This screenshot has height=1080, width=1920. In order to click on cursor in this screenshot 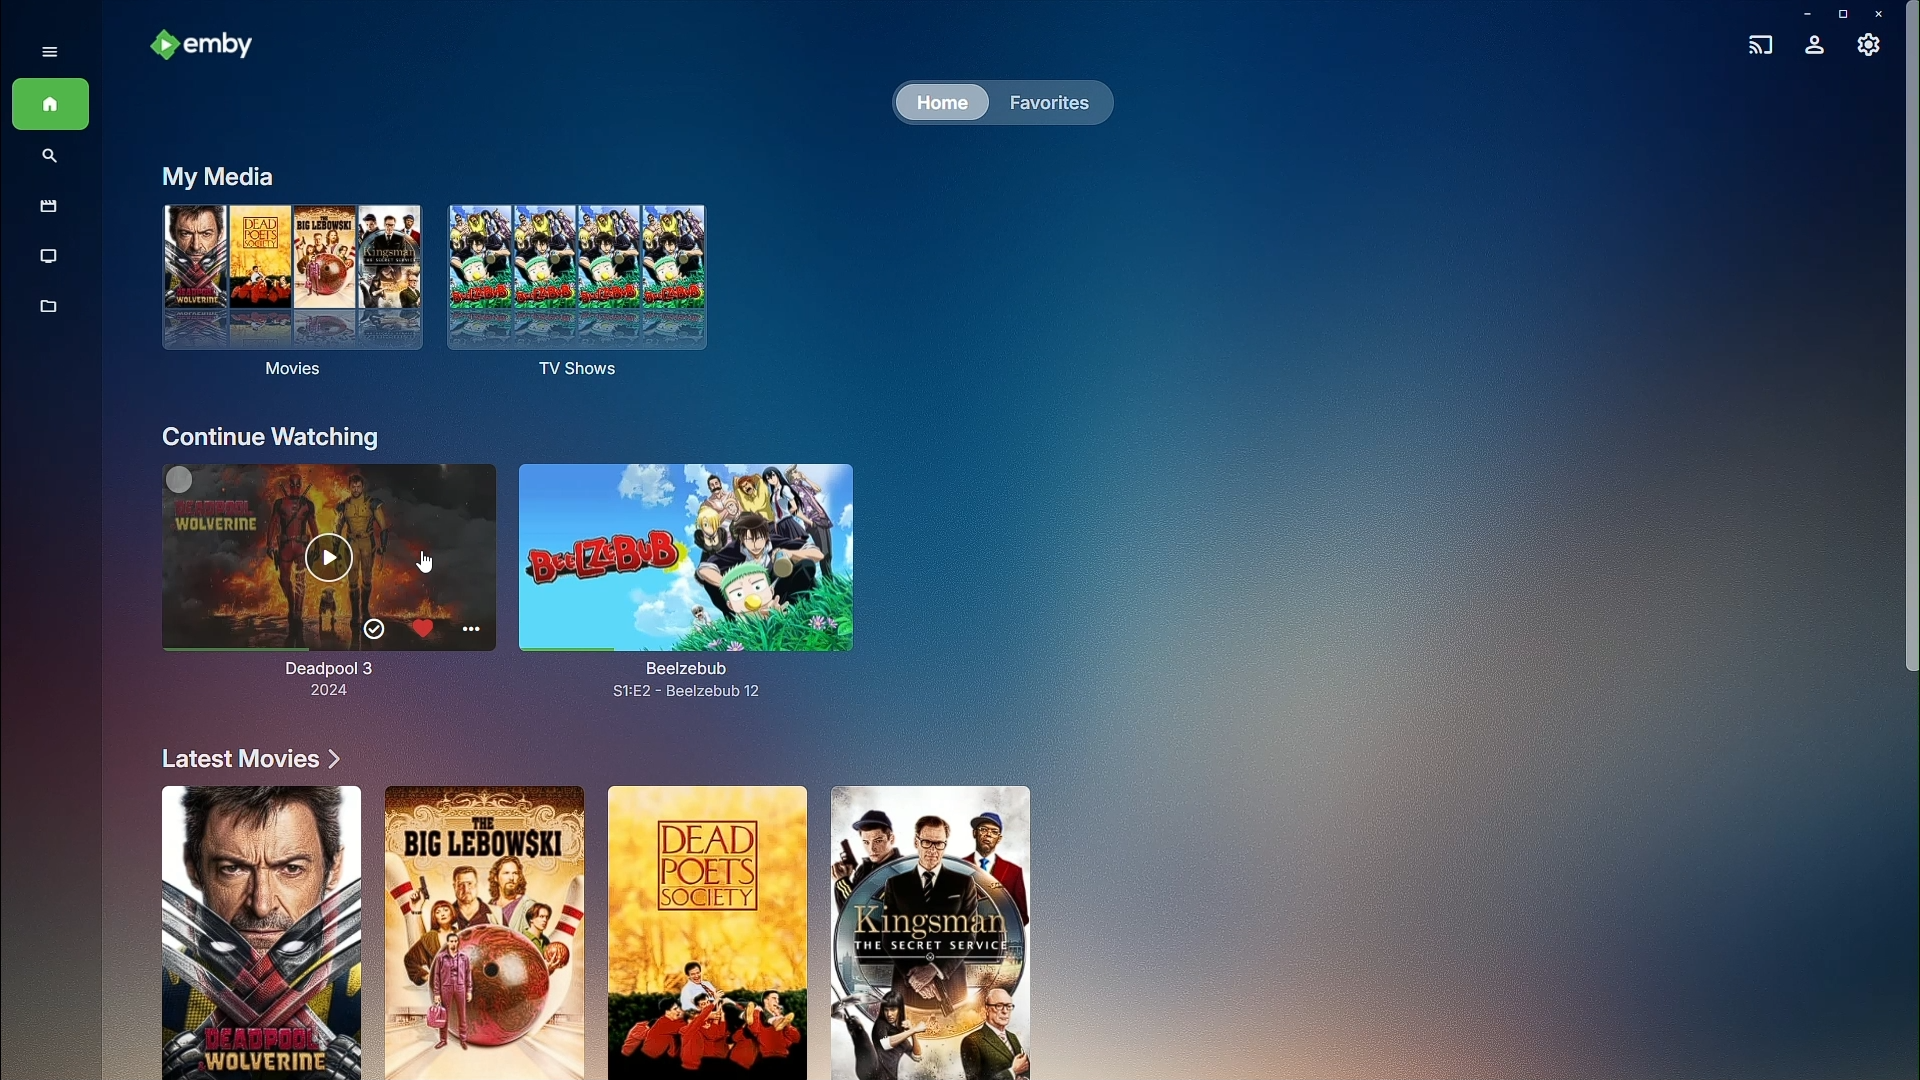, I will do `click(436, 566)`.